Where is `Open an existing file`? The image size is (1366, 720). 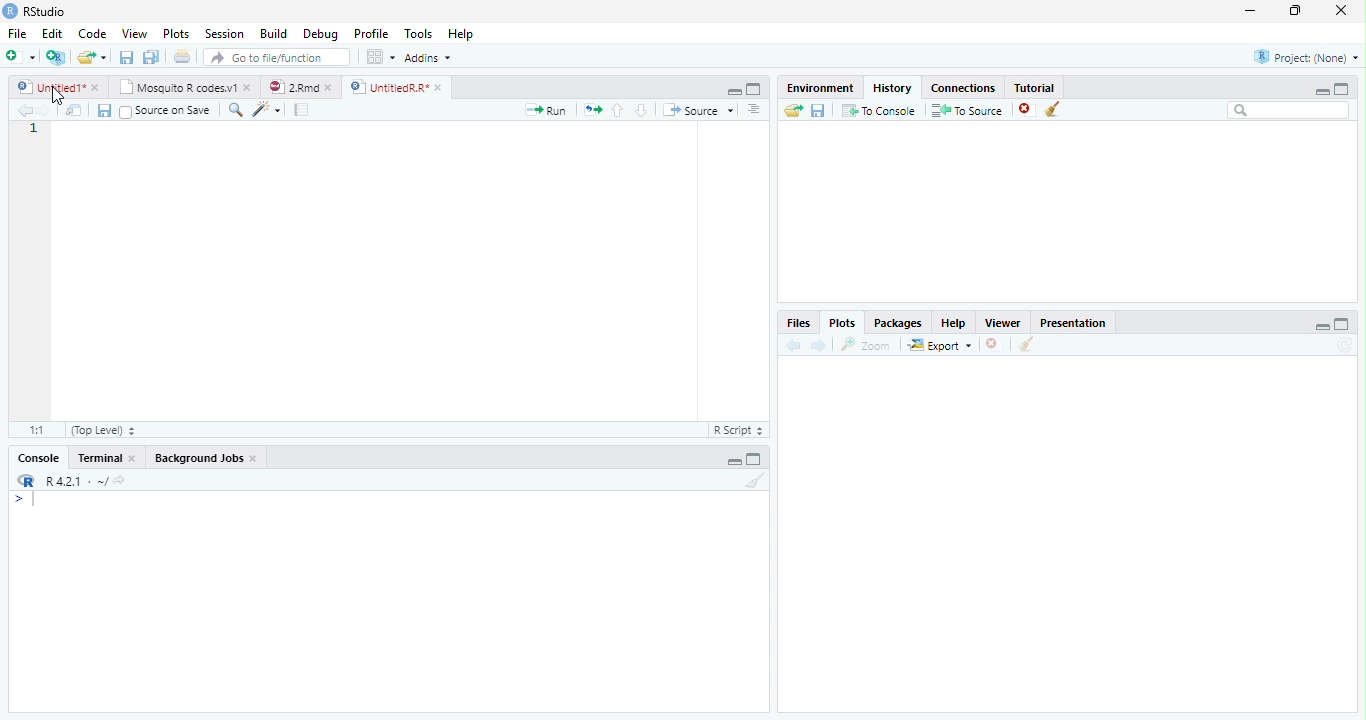 Open an existing file is located at coordinates (84, 57).